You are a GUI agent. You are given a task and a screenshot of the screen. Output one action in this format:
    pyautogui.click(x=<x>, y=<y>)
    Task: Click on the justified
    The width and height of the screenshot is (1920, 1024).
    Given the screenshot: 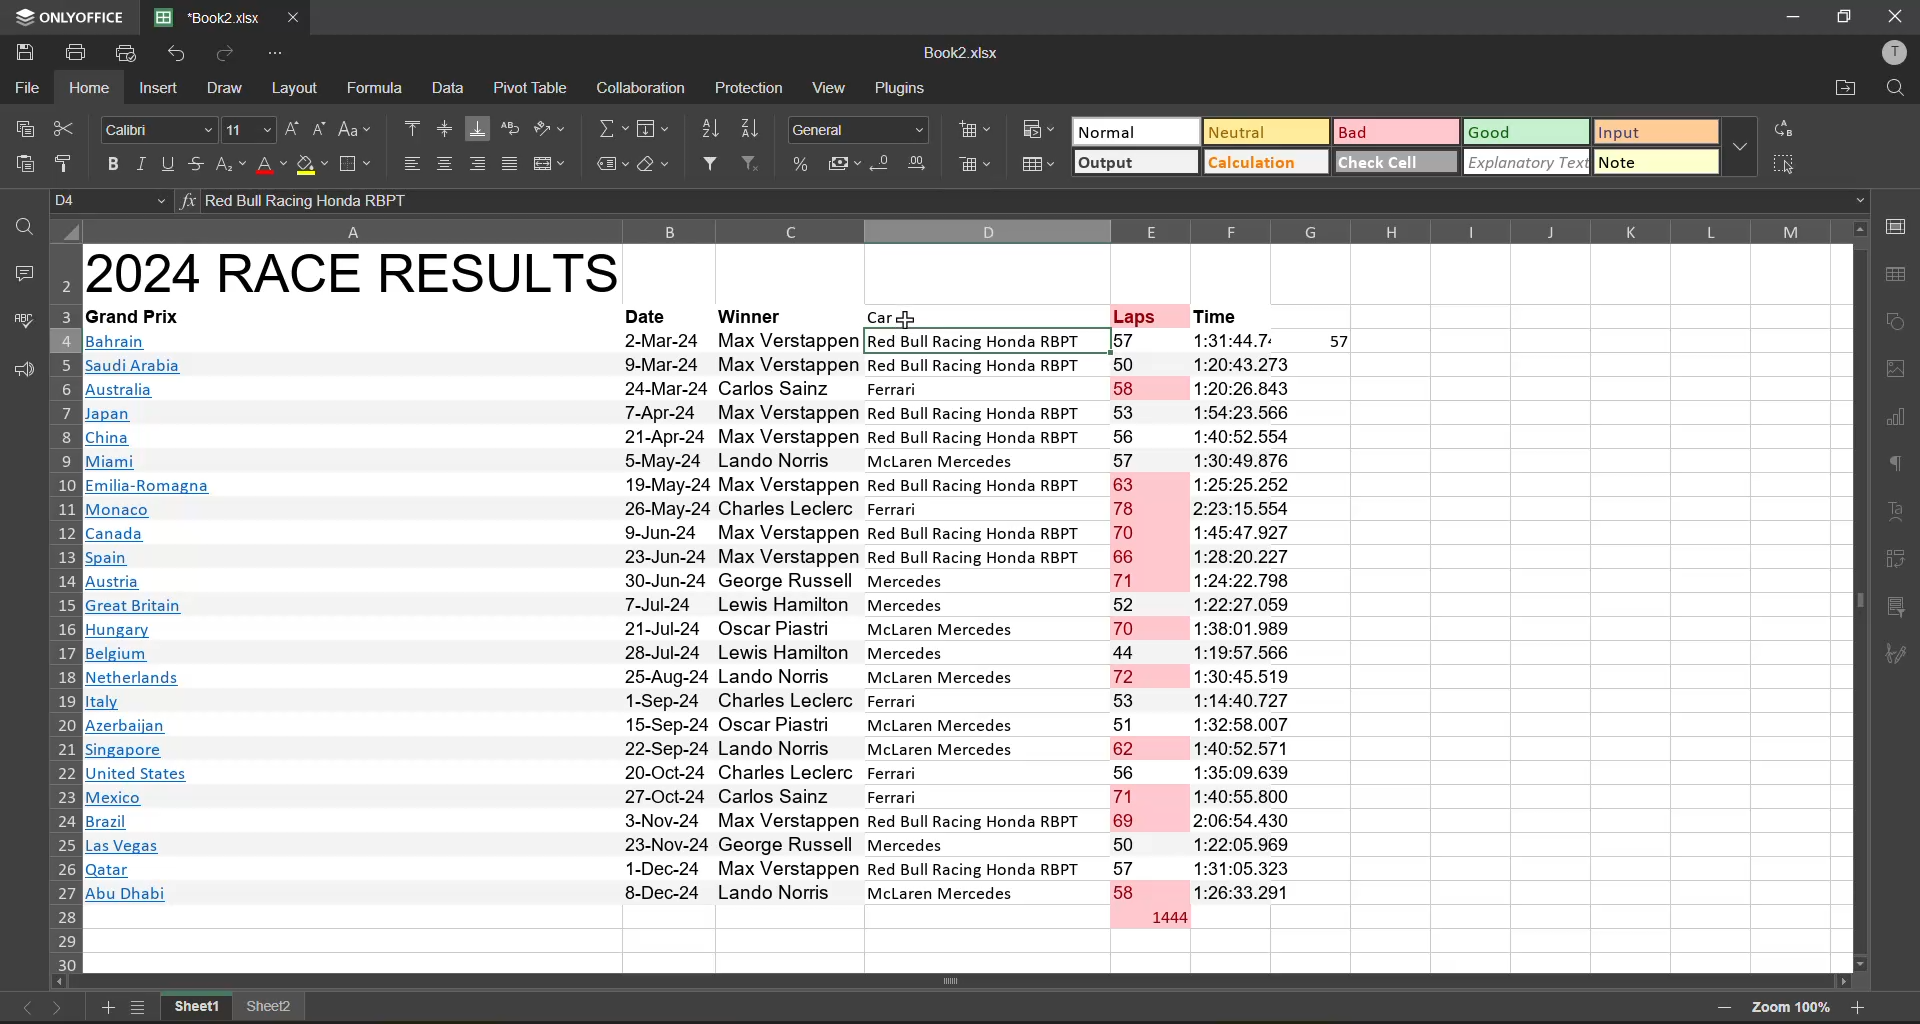 What is the action you would take?
    pyautogui.click(x=509, y=165)
    